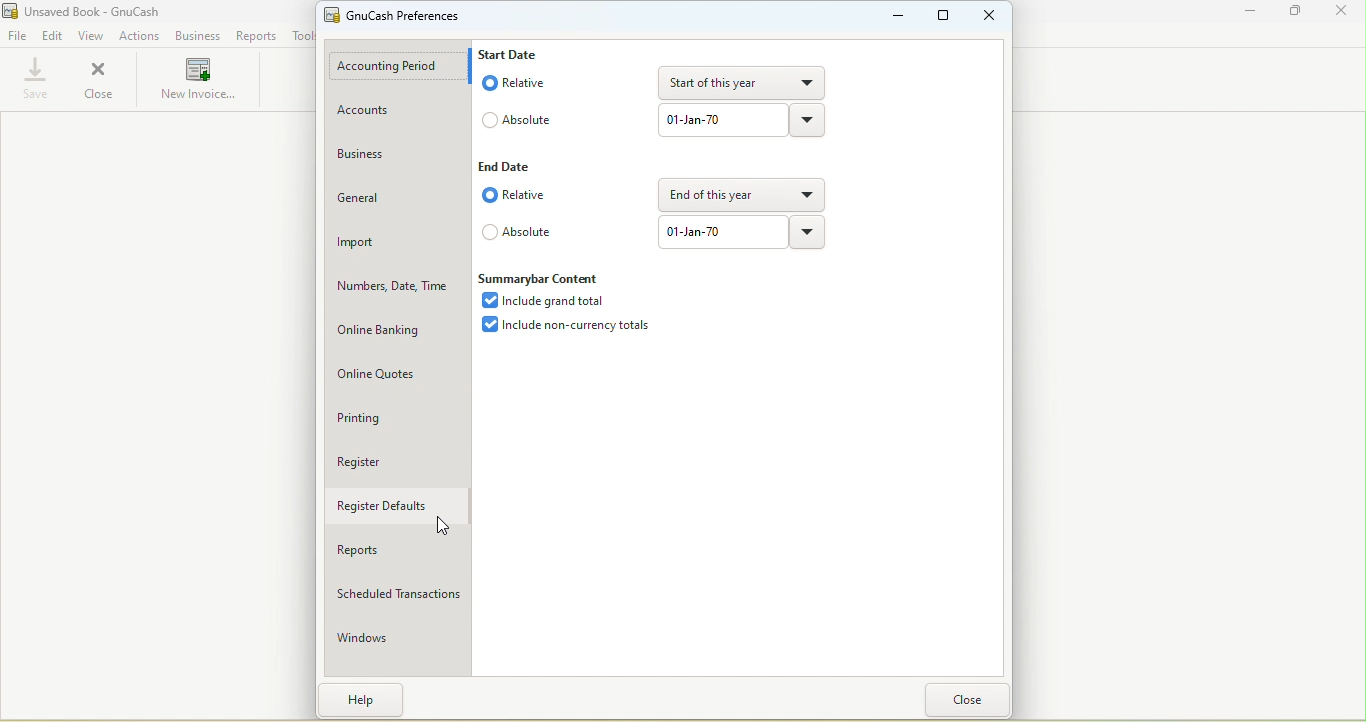  Describe the element at coordinates (92, 11) in the screenshot. I see `Unsaved Book - GnuCash` at that location.